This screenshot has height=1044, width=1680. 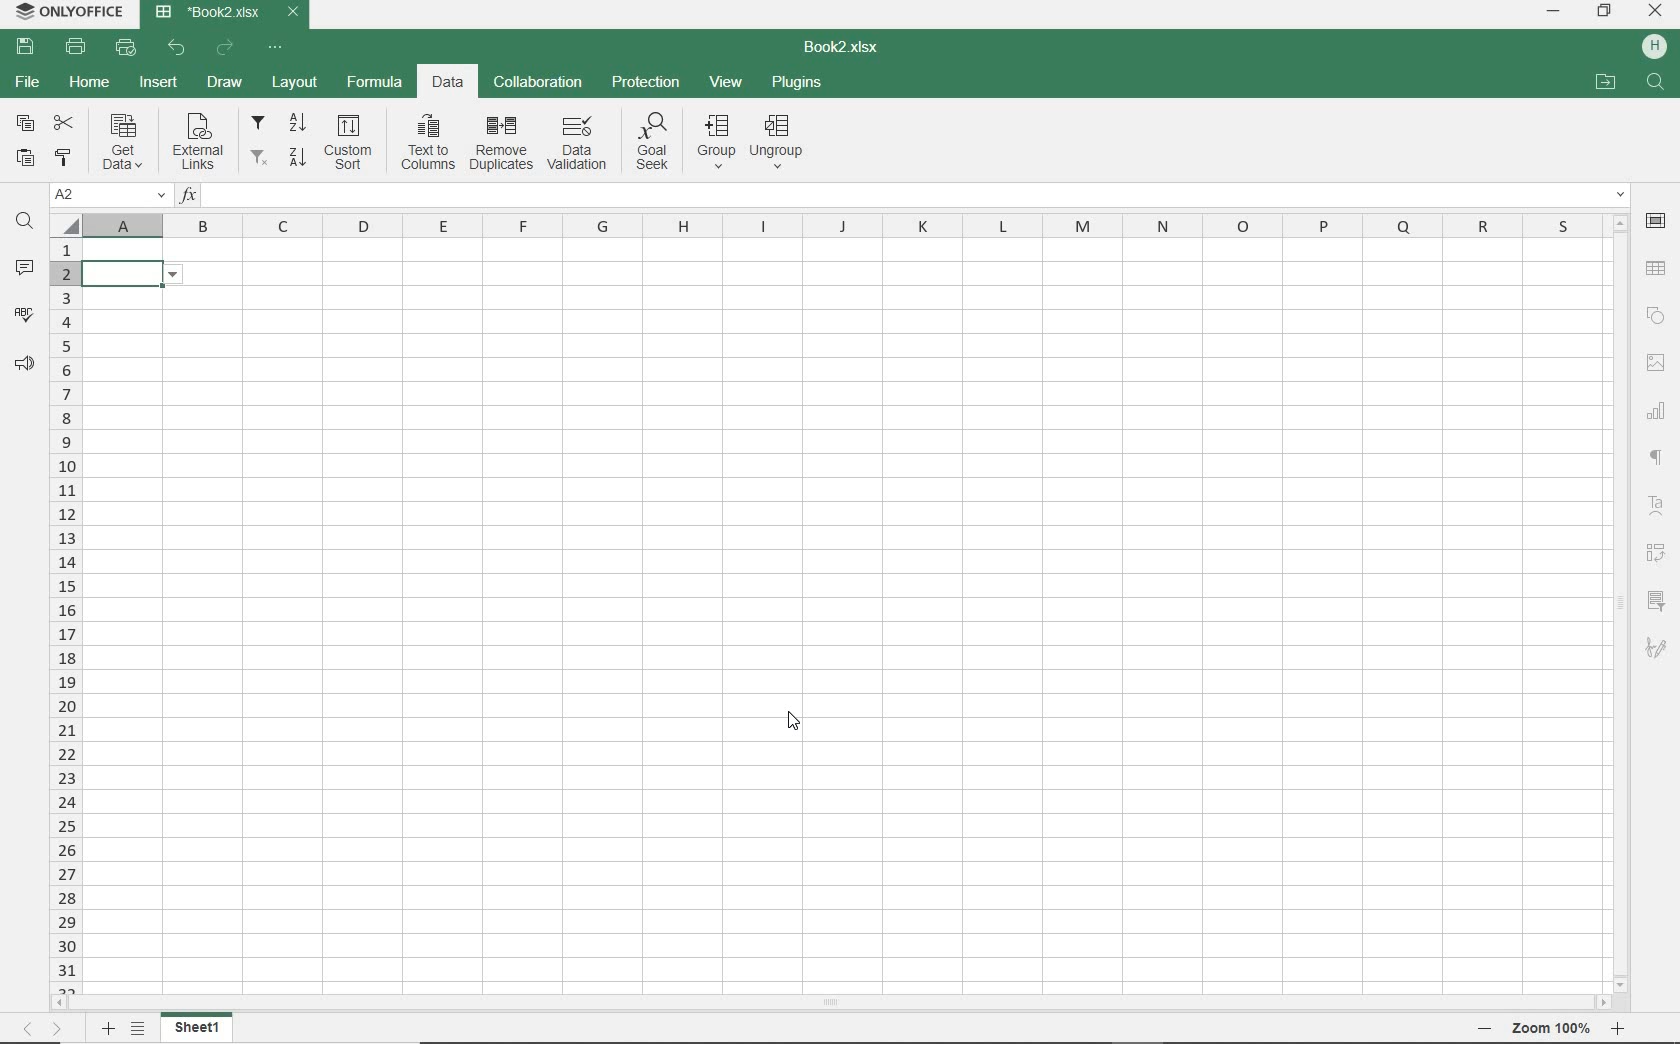 I want to click on ROWS, so click(x=64, y=611).